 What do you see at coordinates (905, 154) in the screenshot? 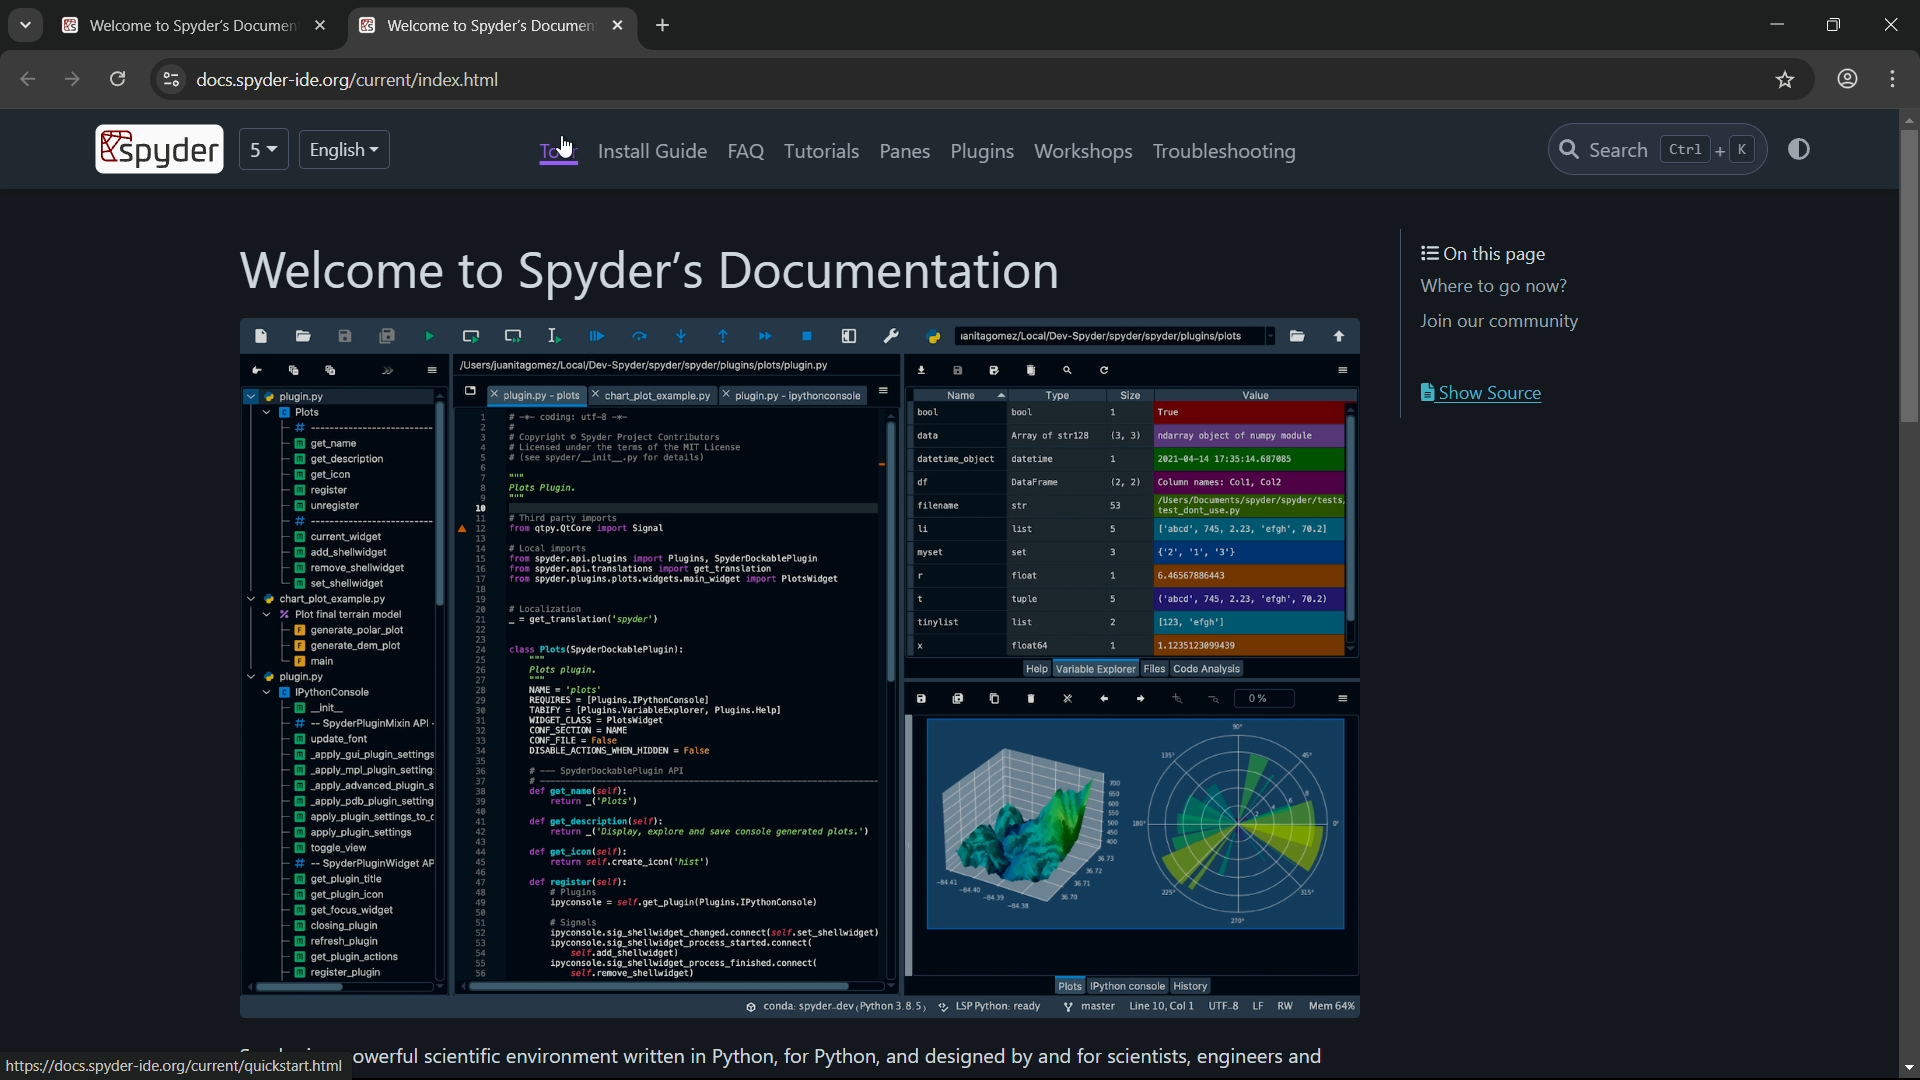
I see `panes` at bounding box center [905, 154].